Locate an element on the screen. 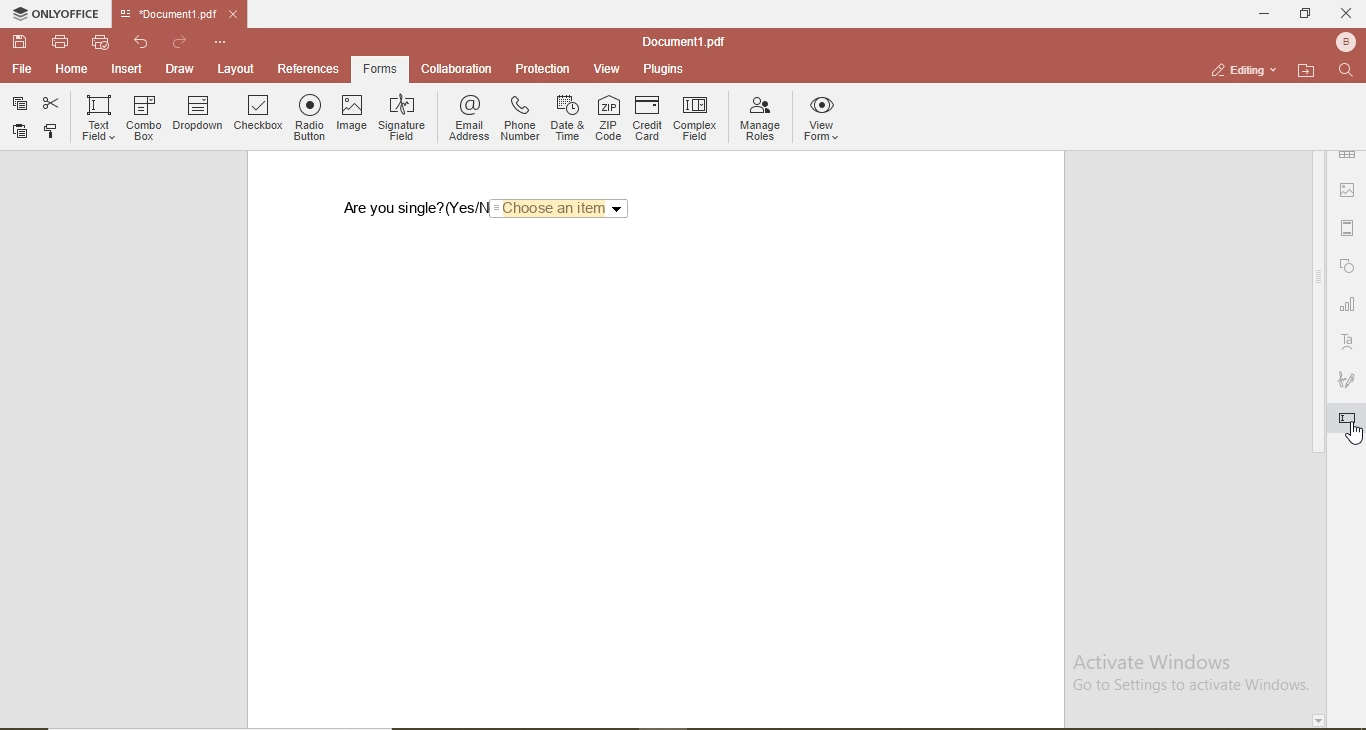  save is located at coordinates (20, 42).